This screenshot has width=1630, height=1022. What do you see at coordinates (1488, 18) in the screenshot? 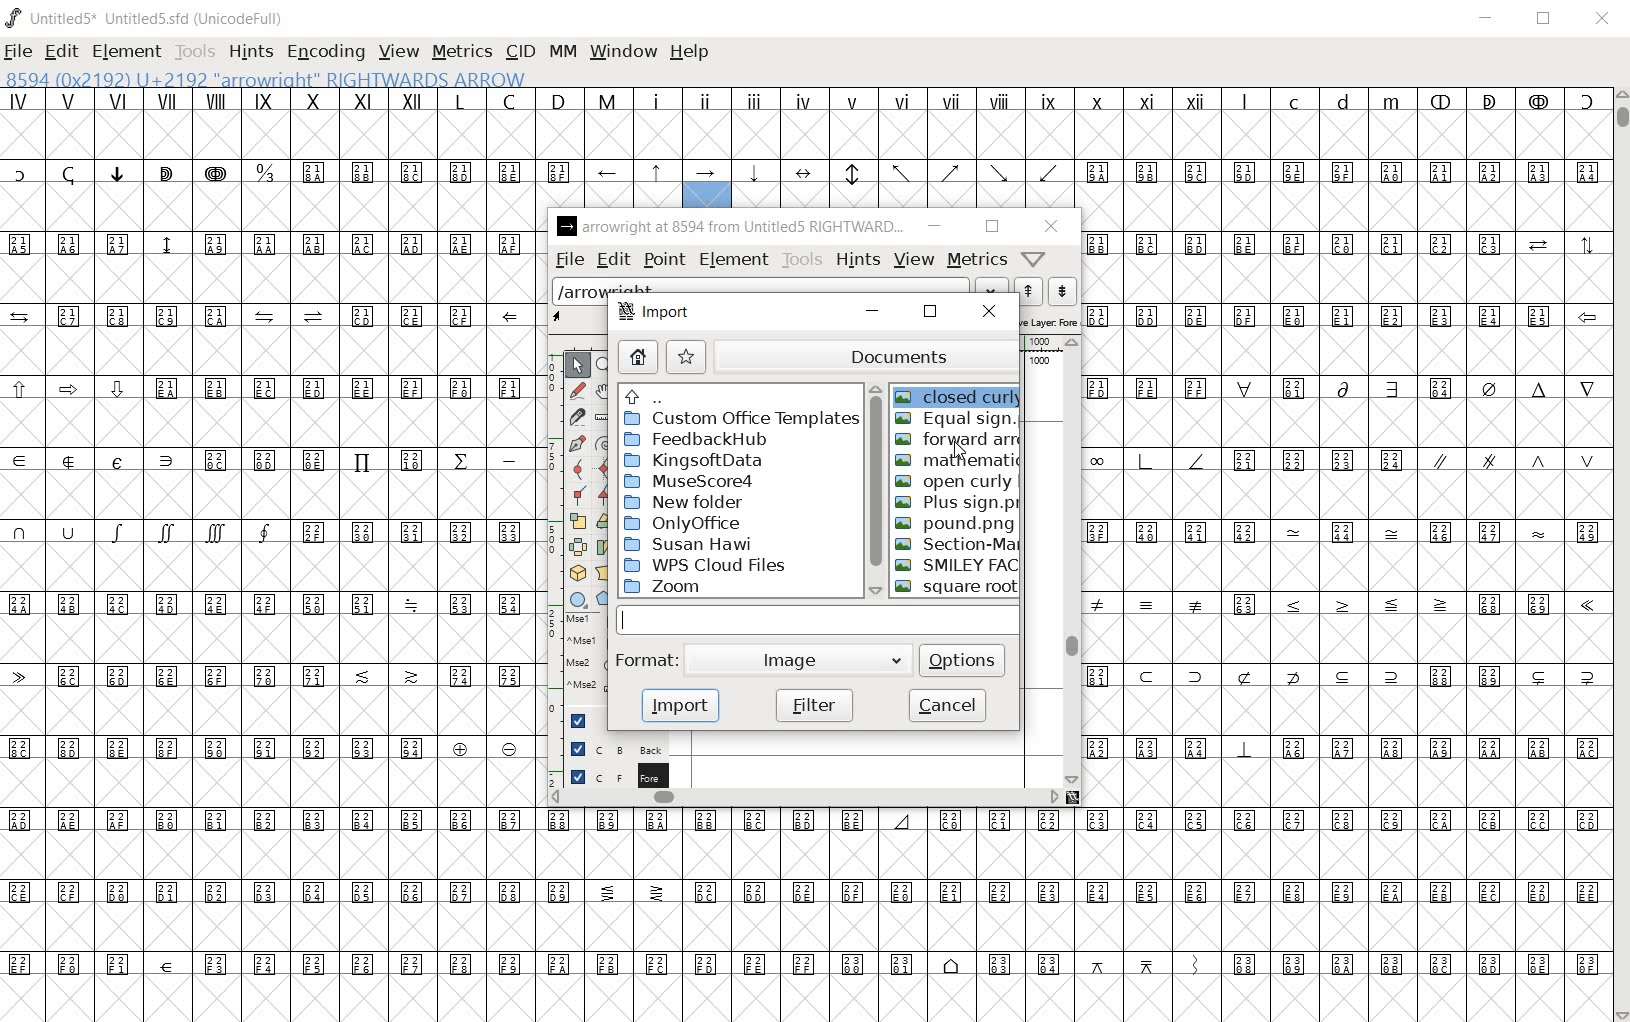
I see `MINIMIZE` at bounding box center [1488, 18].